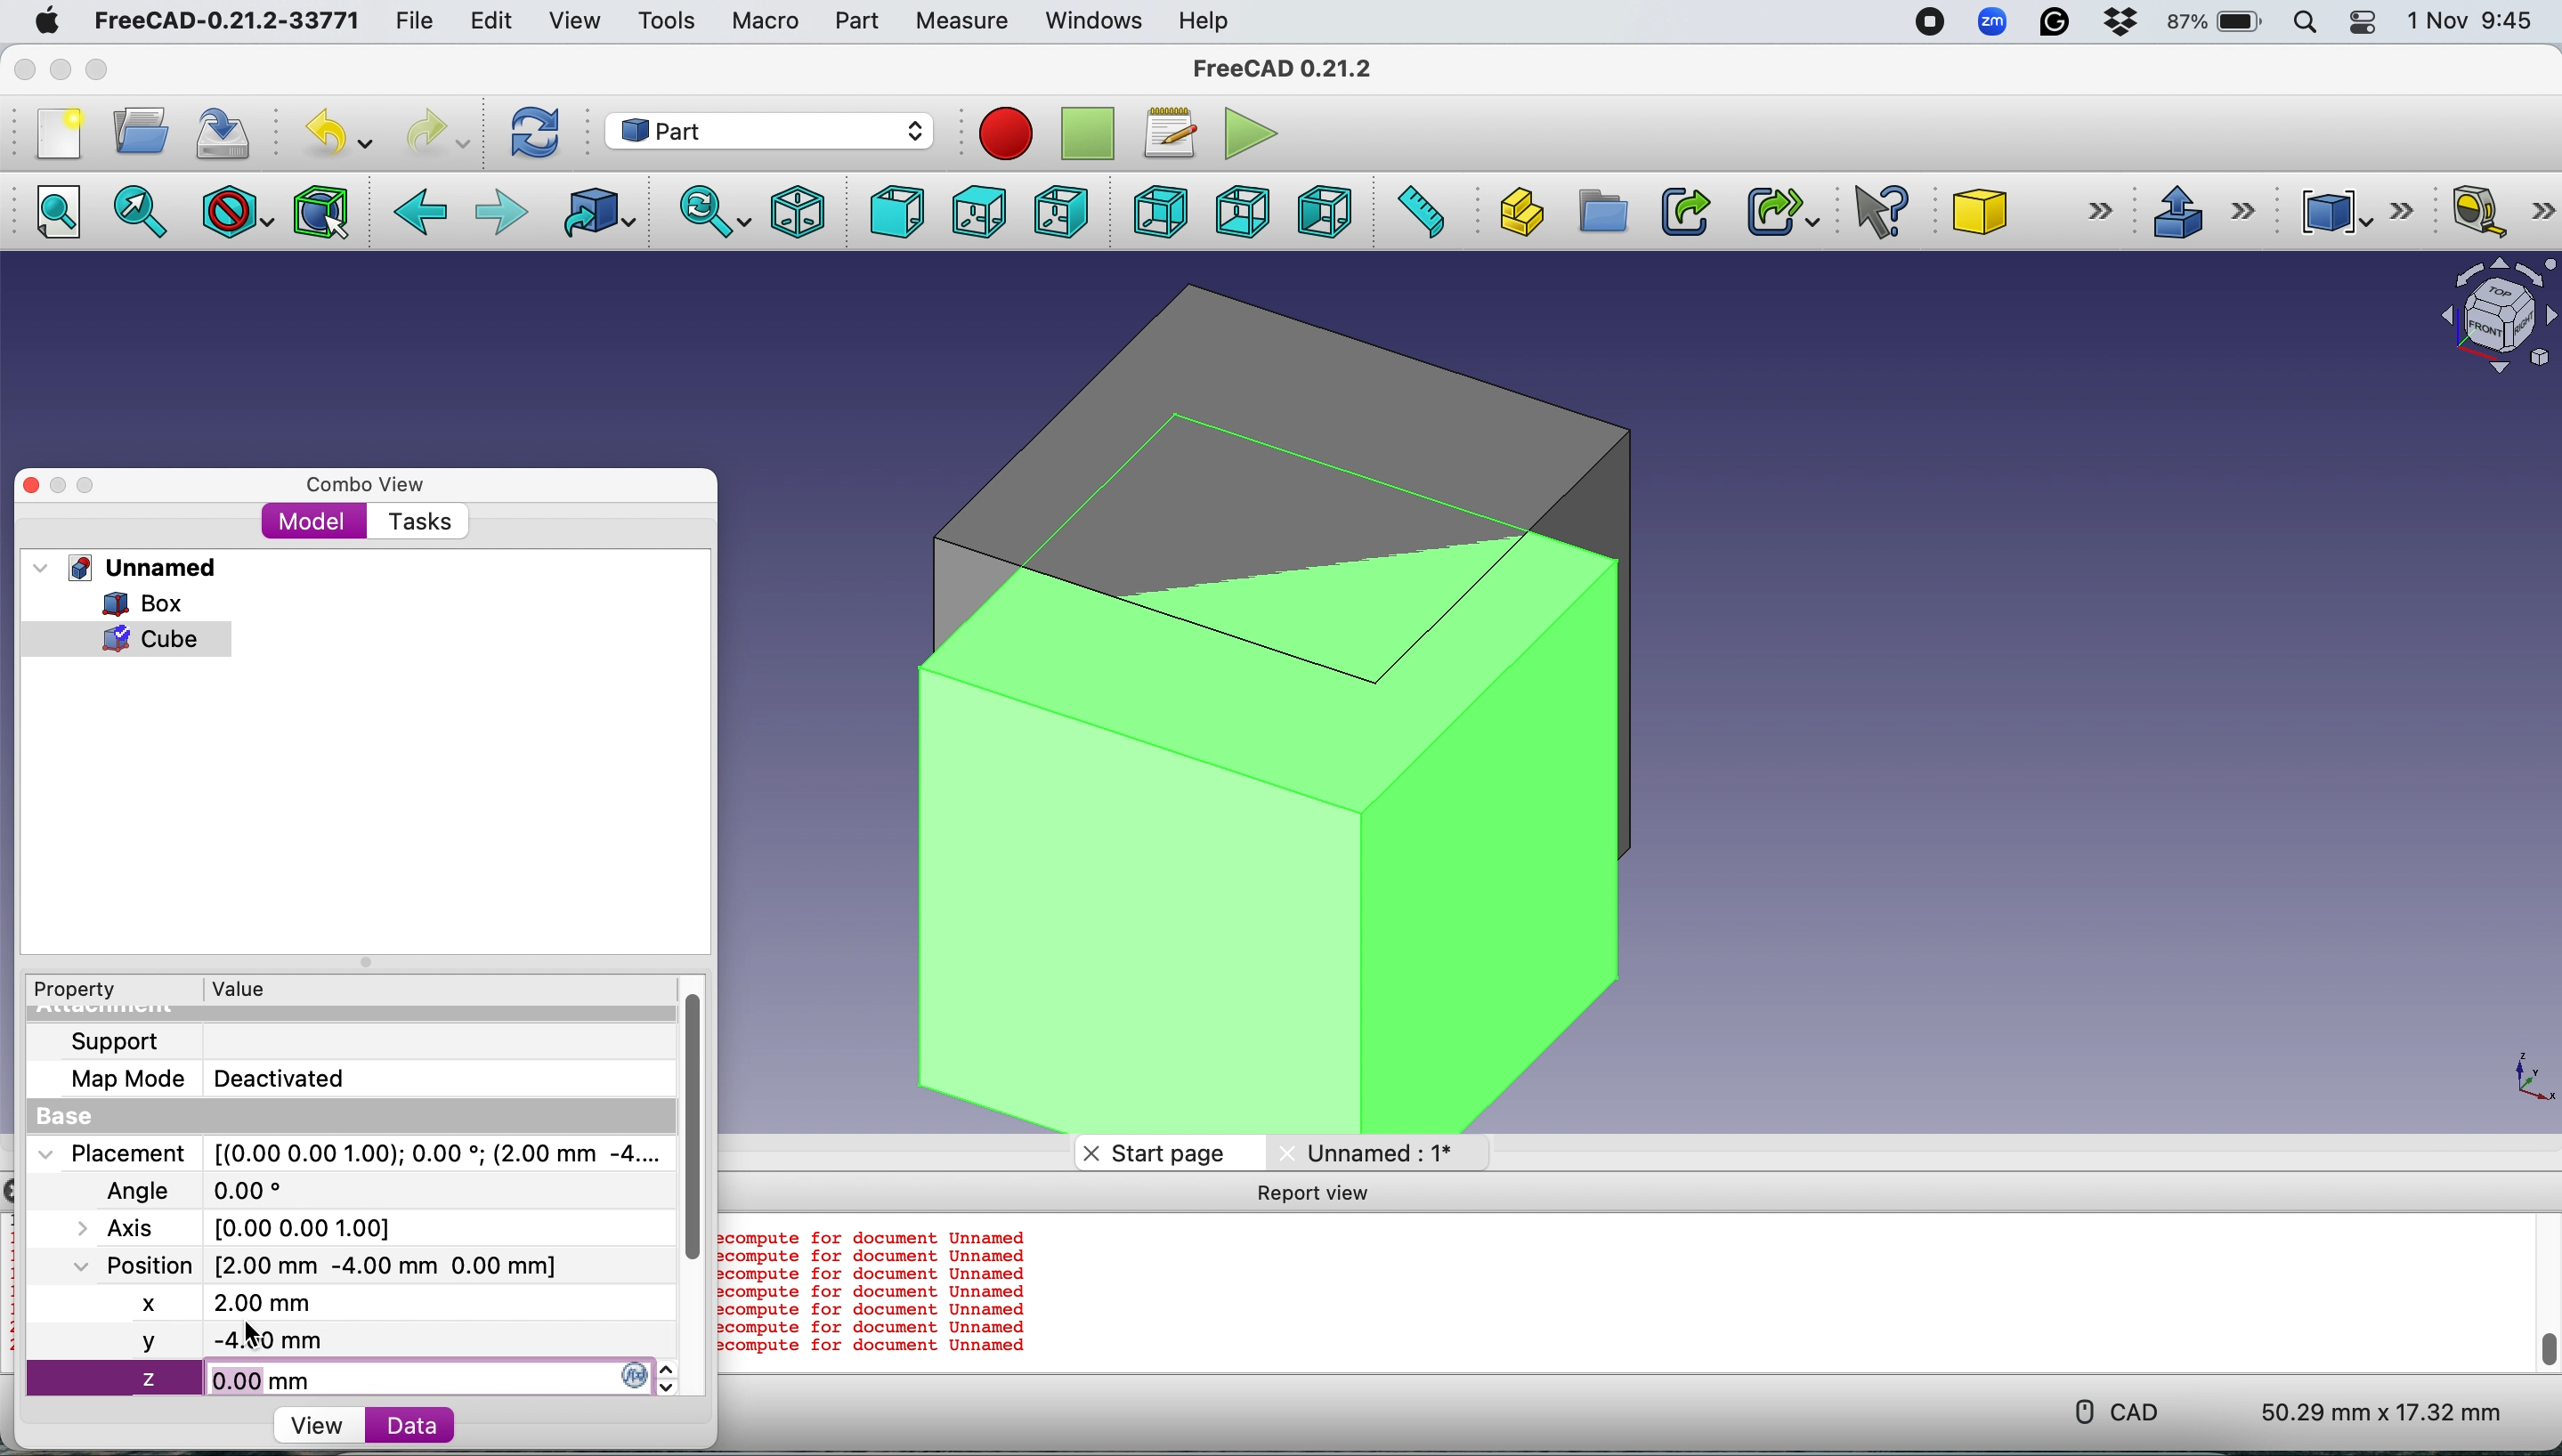 Image resolution: width=2562 pixels, height=1456 pixels. Describe the element at coordinates (966, 23) in the screenshot. I see `Measure` at that location.